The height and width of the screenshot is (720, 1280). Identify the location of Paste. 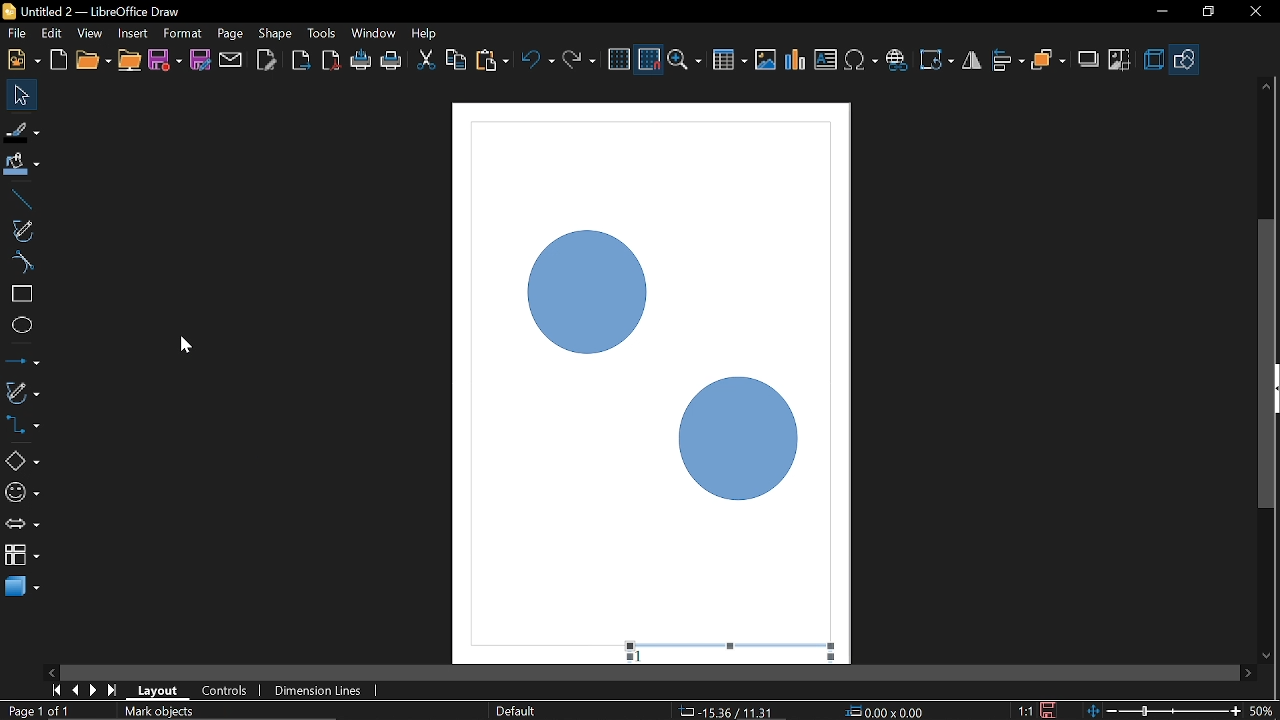
(491, 61).